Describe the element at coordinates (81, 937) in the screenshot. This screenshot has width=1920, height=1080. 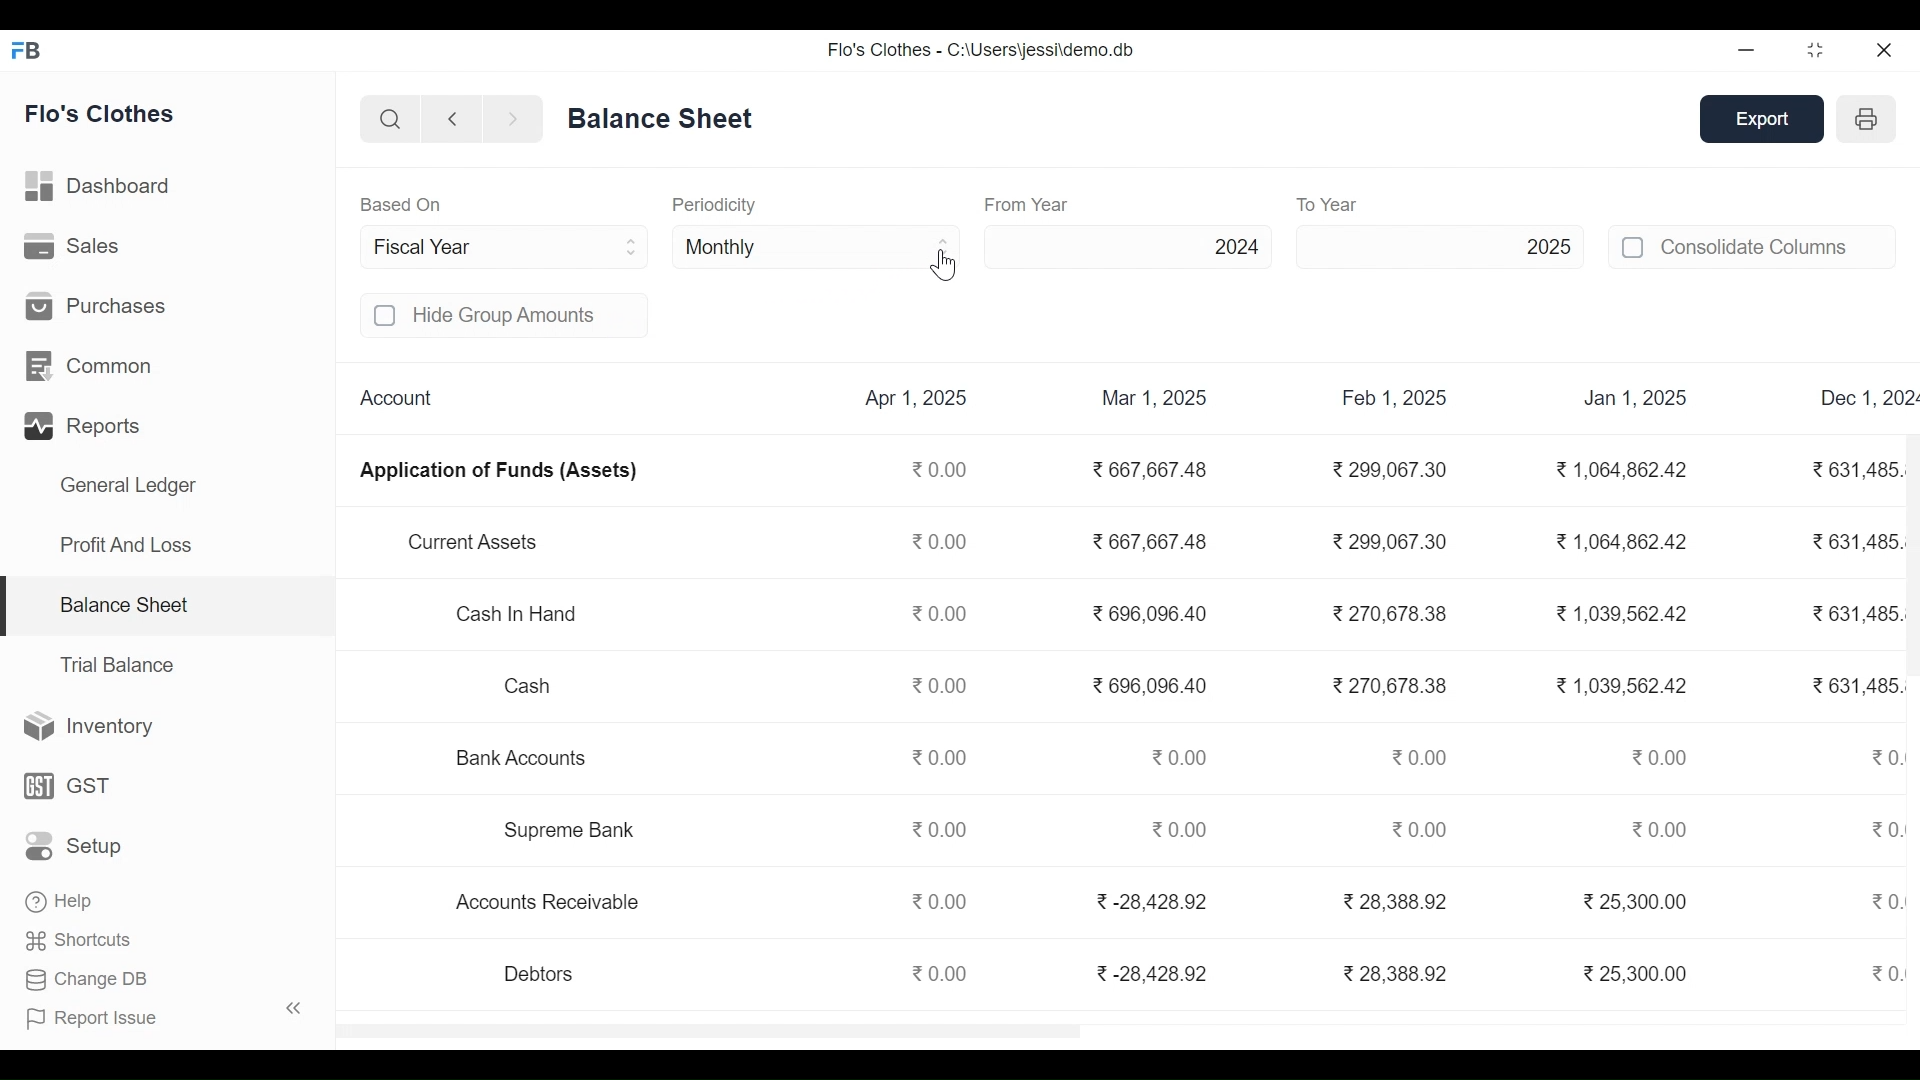
I see `Shortcuts` at that location.